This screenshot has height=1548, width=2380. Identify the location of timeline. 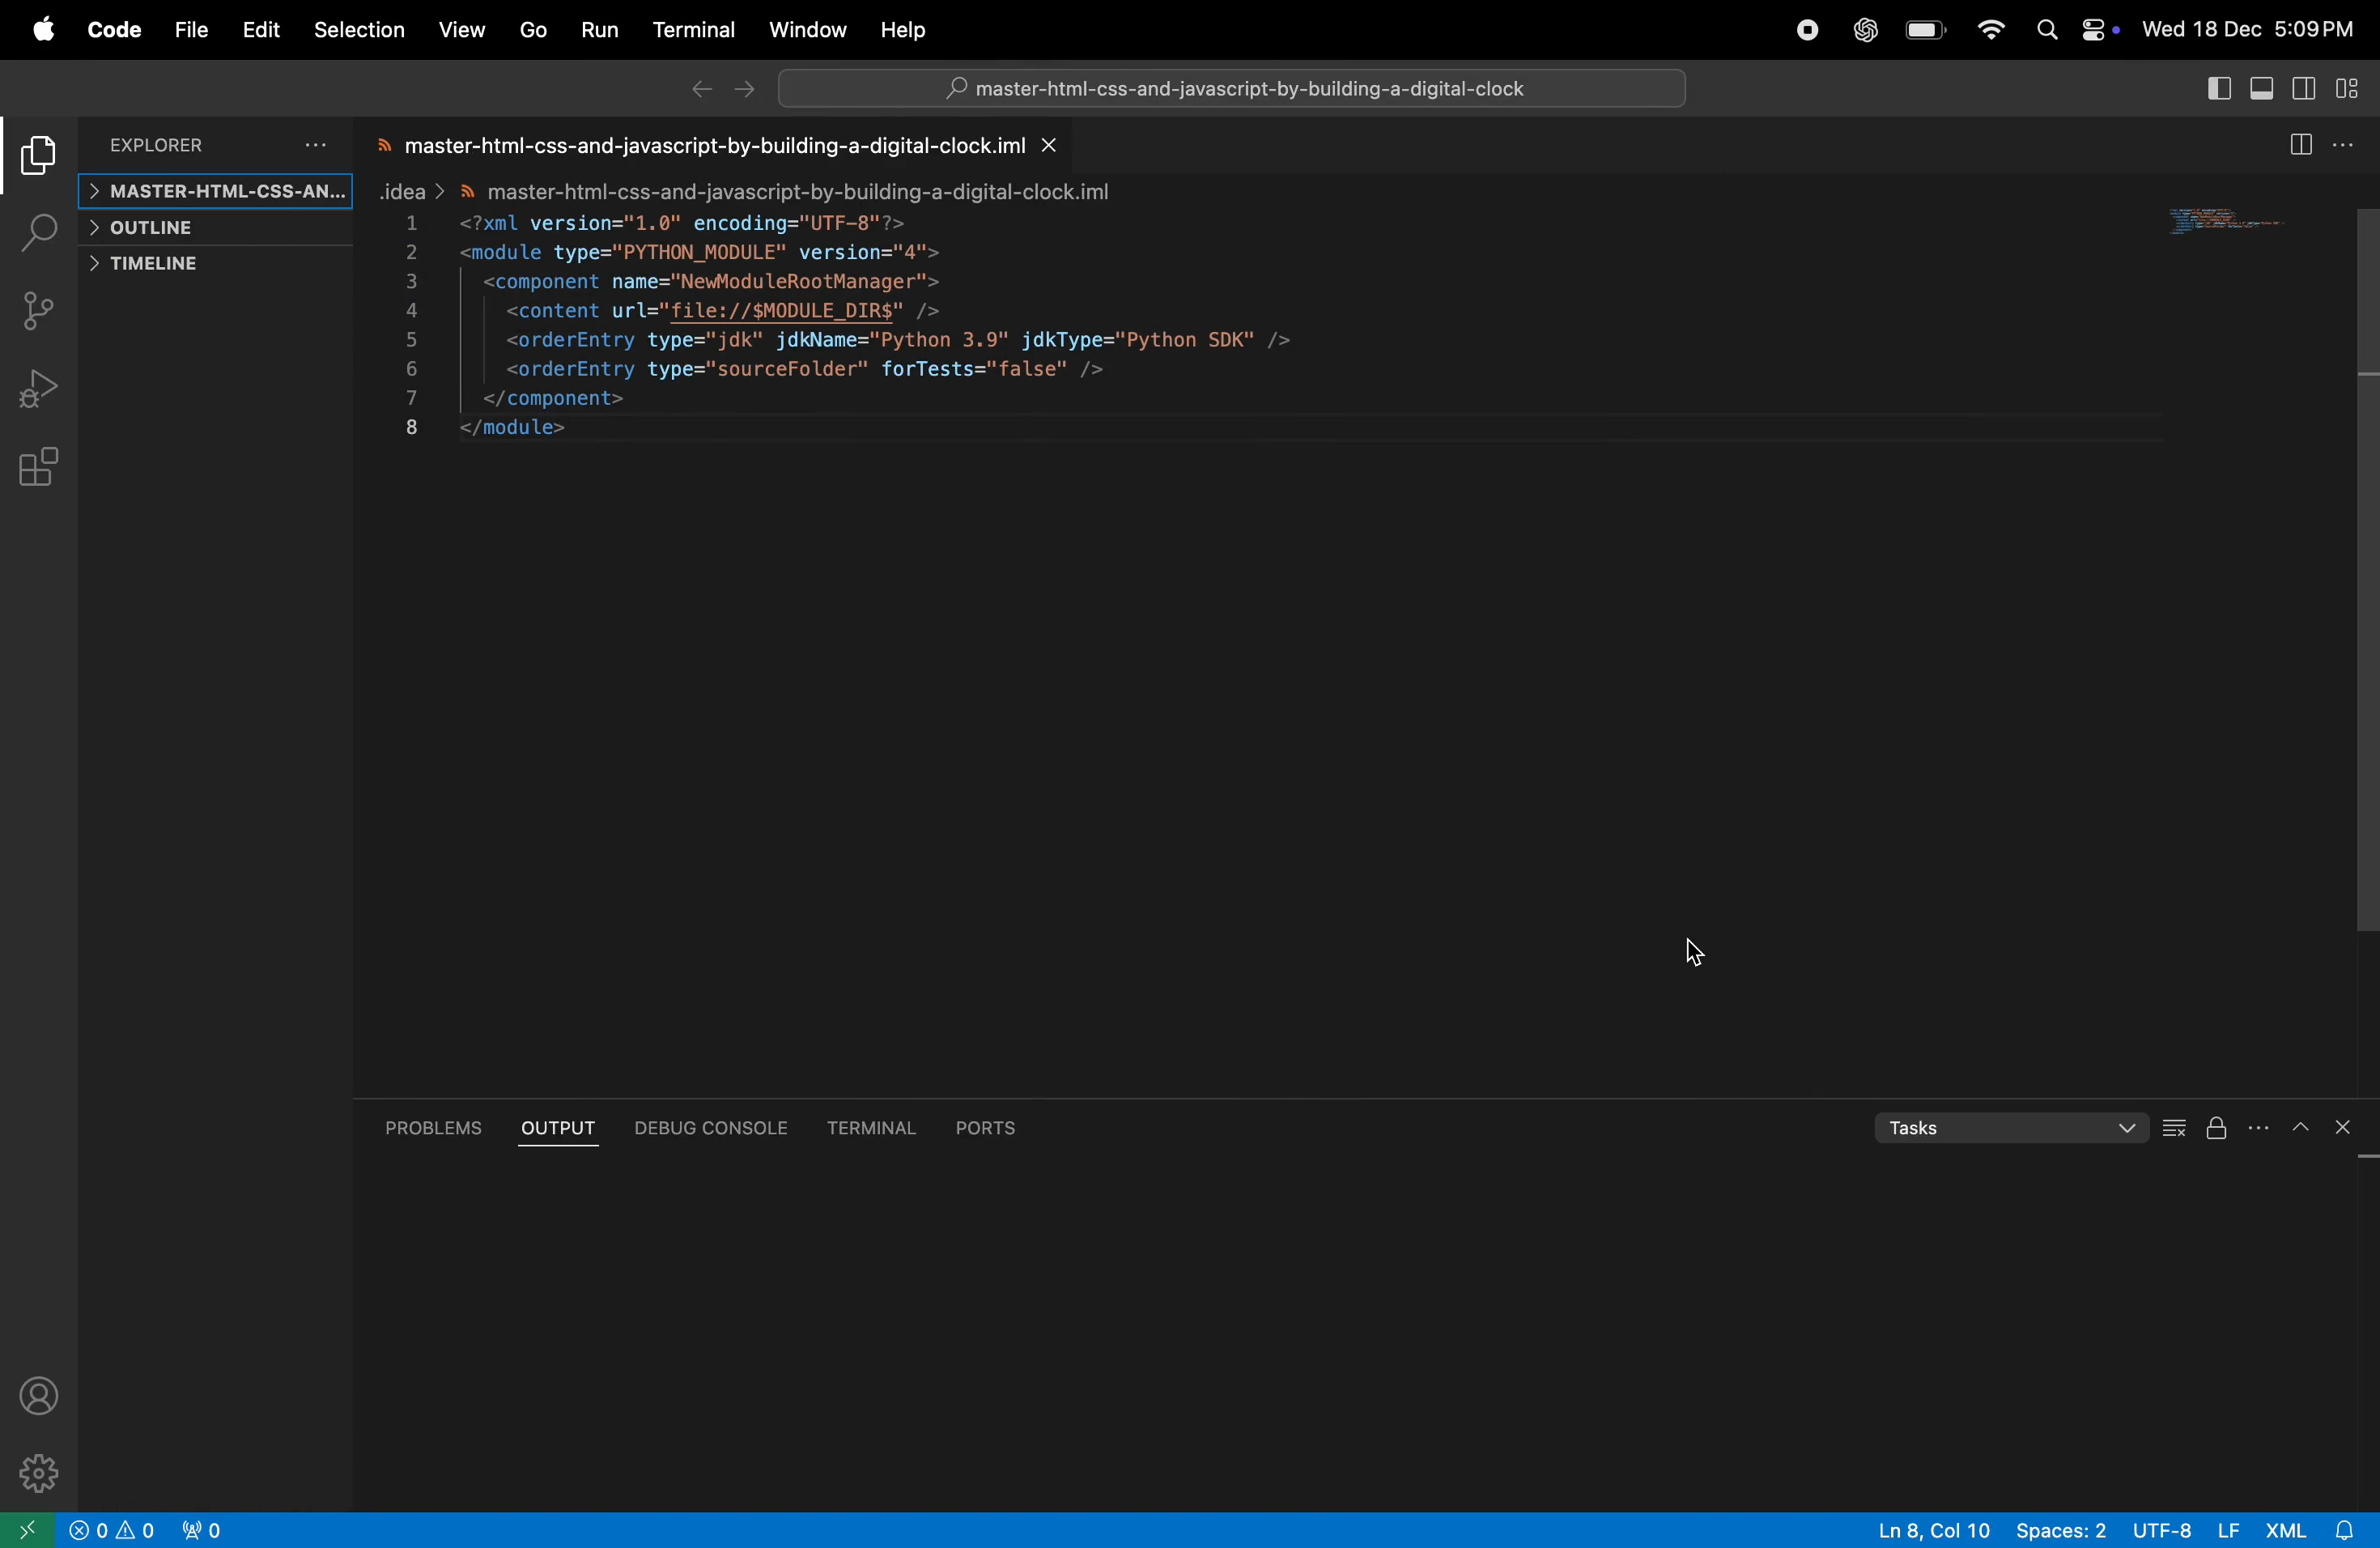
(204, 266).